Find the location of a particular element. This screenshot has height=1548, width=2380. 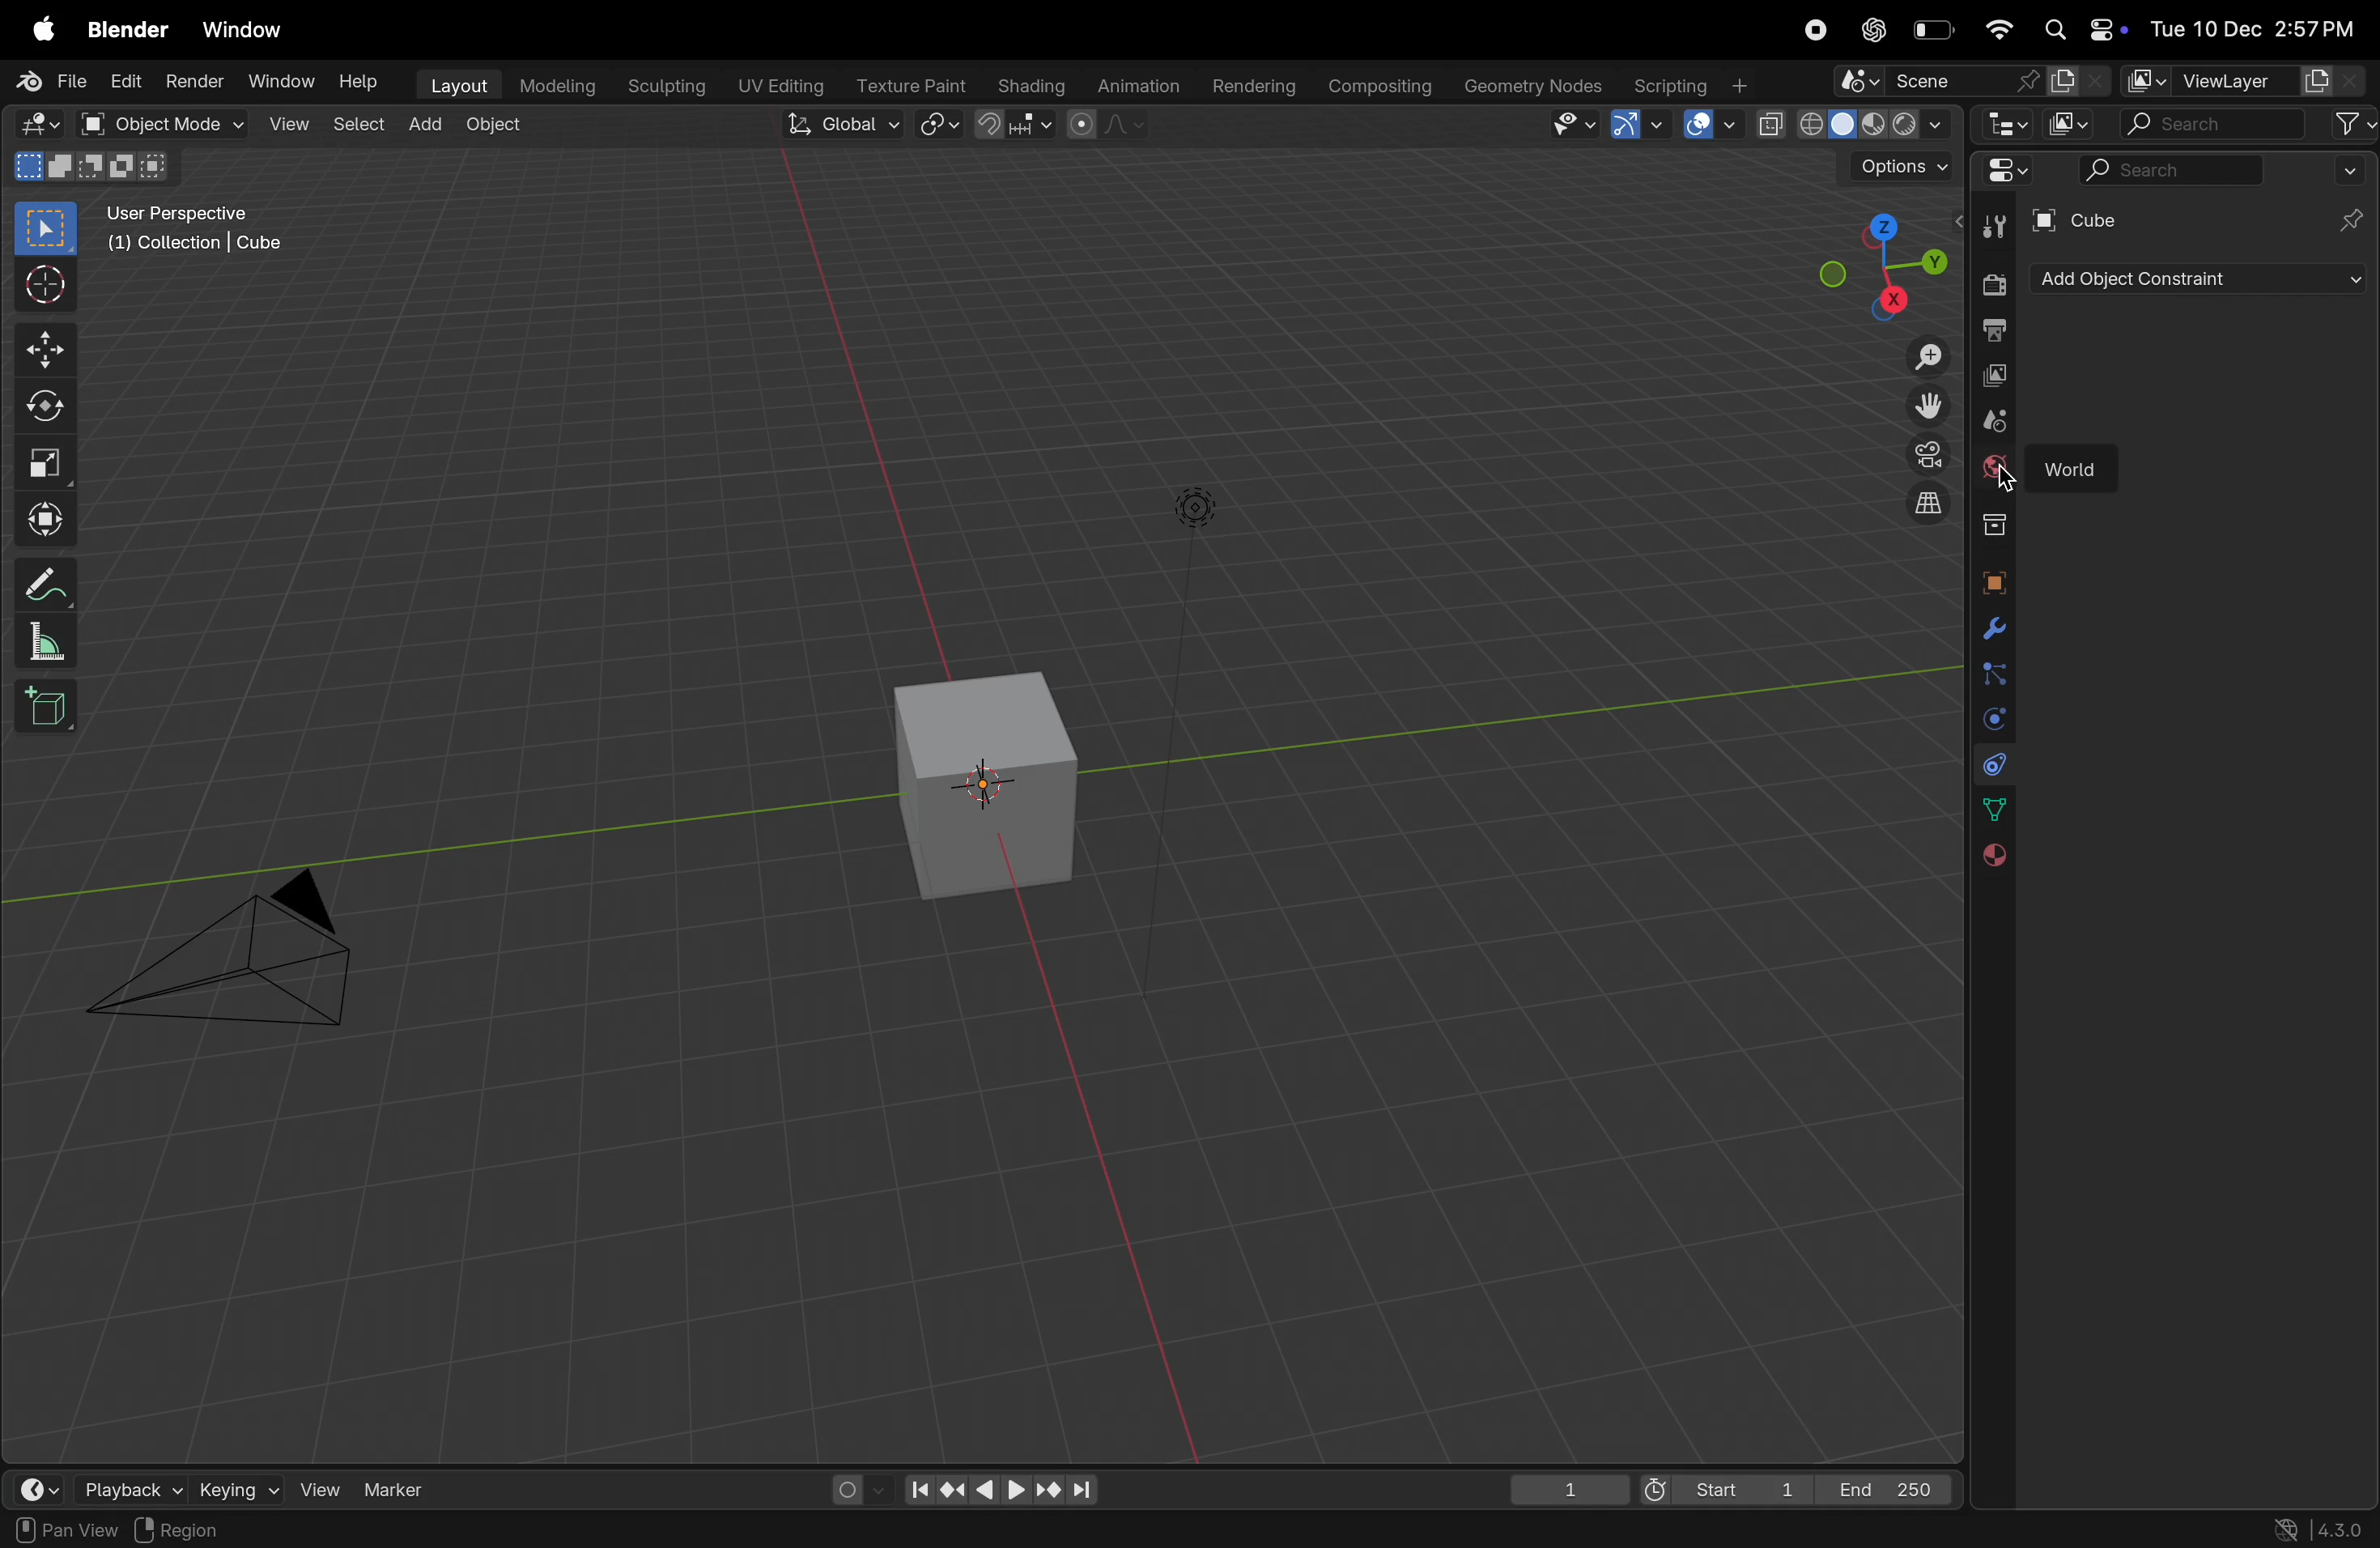

Pviot point is located at coordinates (941, 126).